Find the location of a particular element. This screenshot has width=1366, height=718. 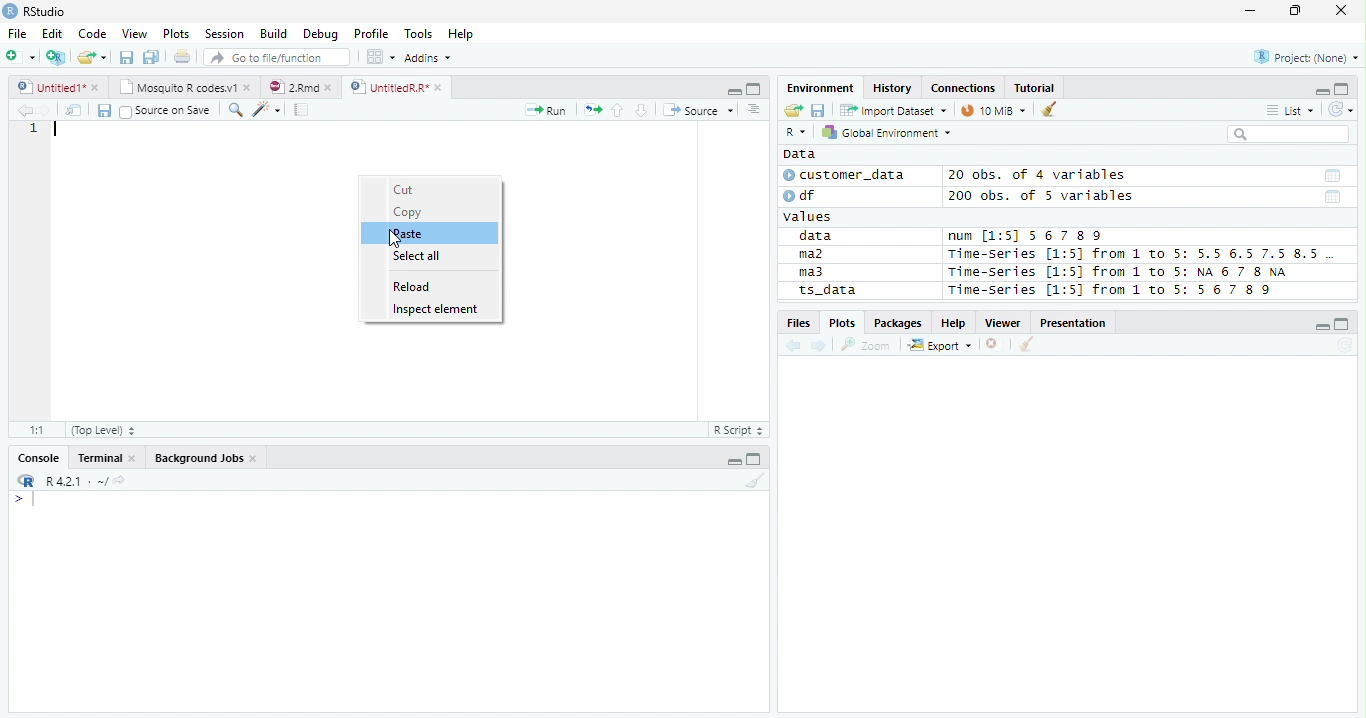

Help is located at coordinates (954, 324).